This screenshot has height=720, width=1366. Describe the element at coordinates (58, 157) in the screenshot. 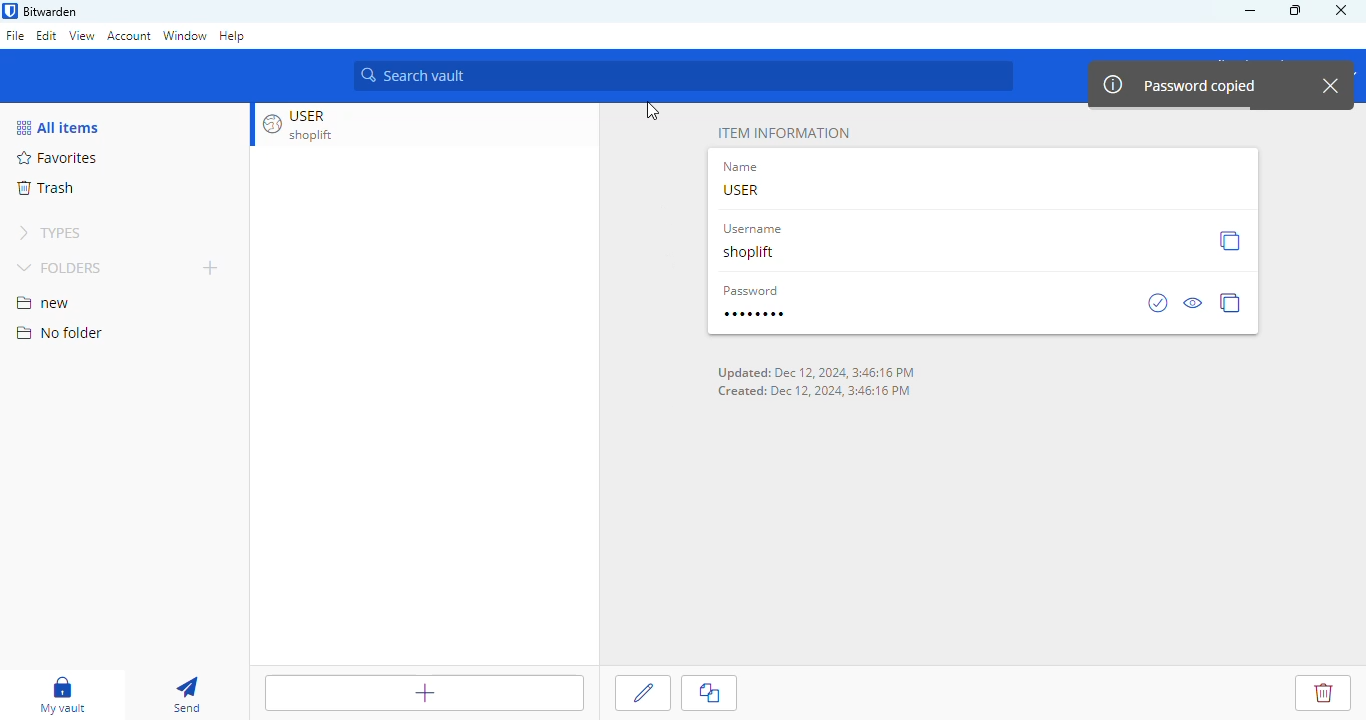

I see `favorites` at that location.